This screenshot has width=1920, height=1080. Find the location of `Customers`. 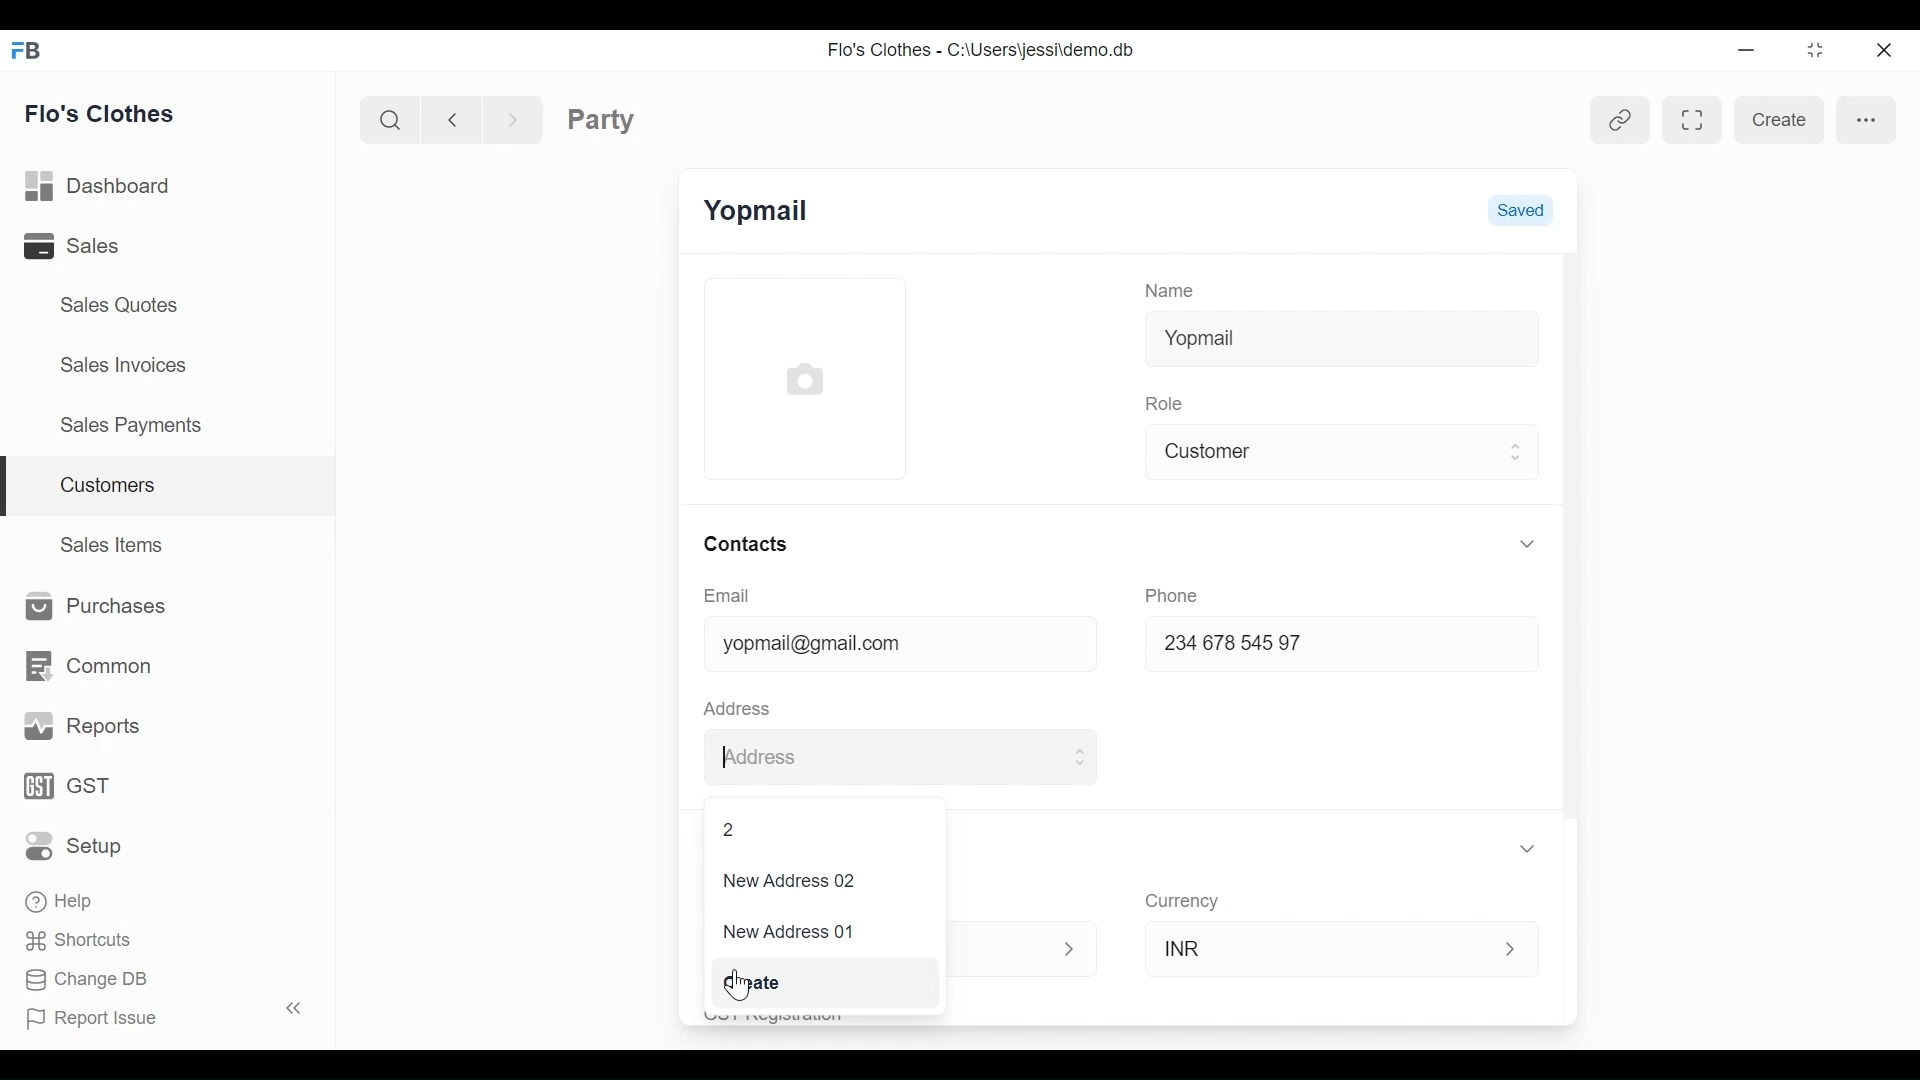

Customers is located at coordinates (170, 487).